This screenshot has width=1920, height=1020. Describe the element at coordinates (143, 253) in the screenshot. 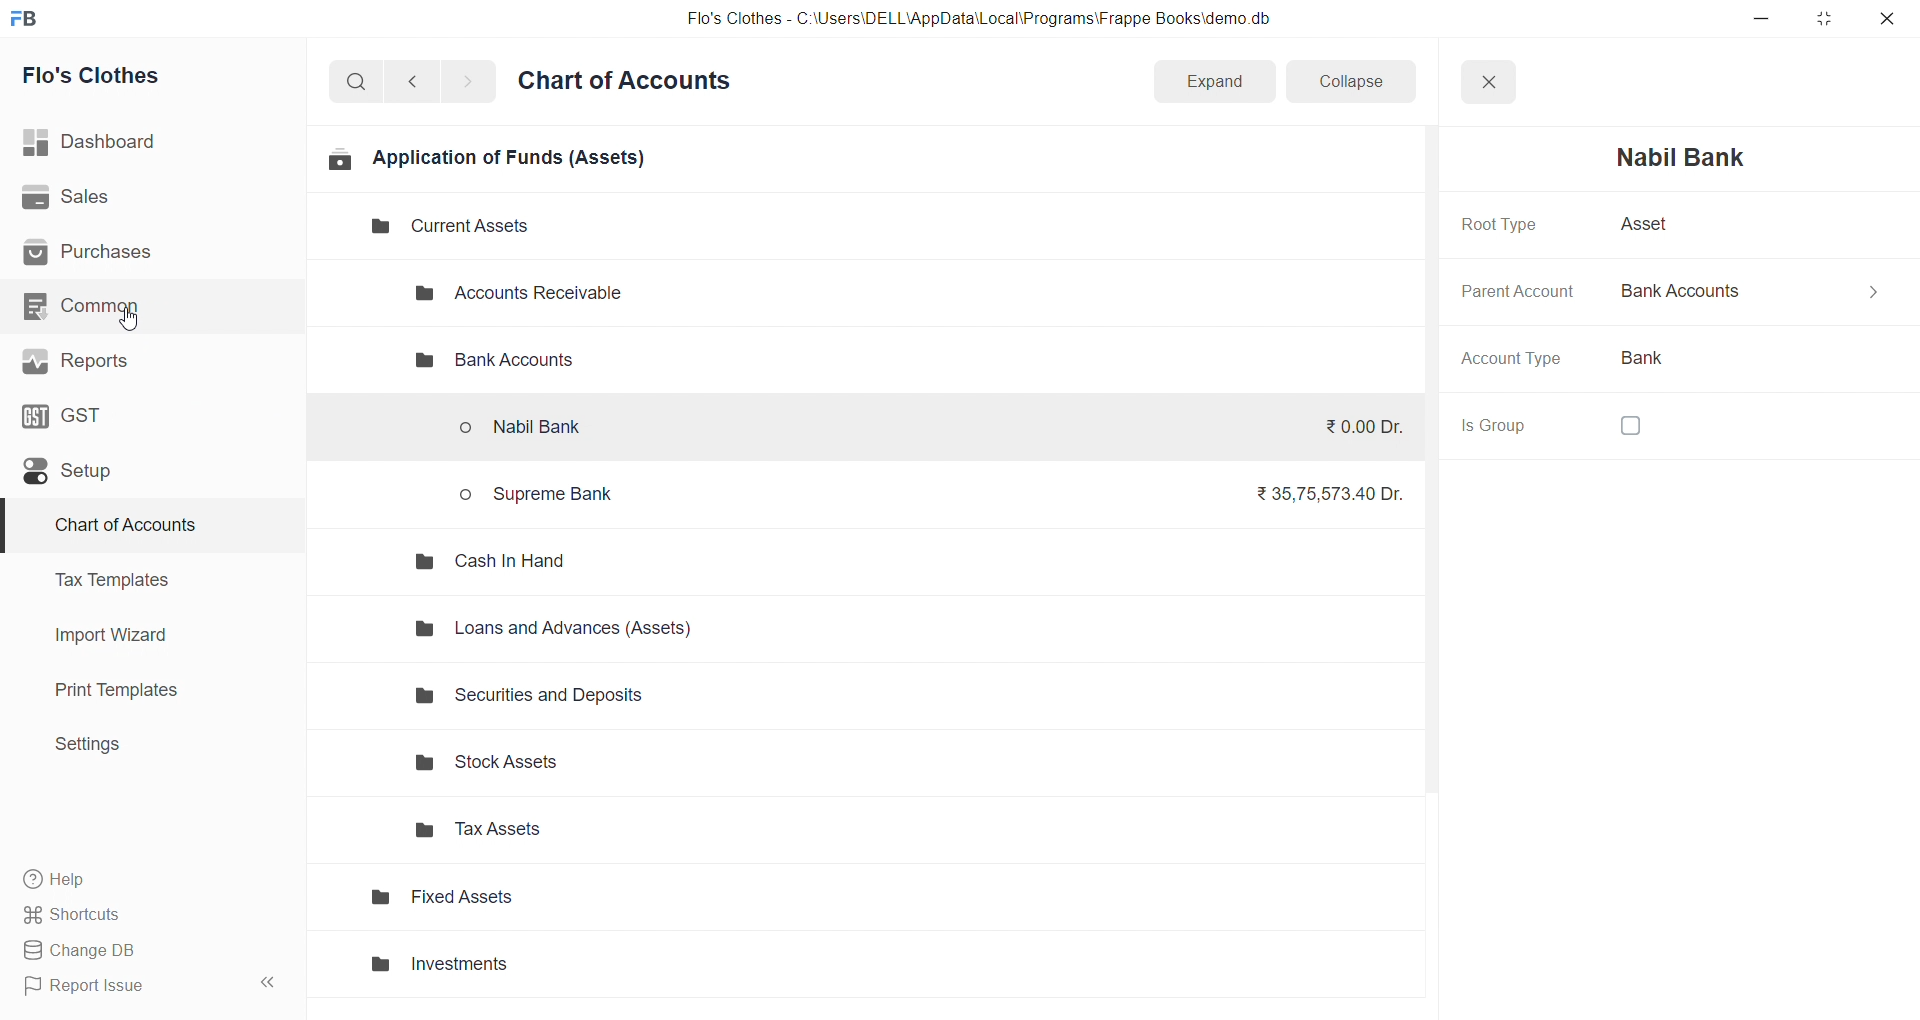

I see `Purchases` at that location.